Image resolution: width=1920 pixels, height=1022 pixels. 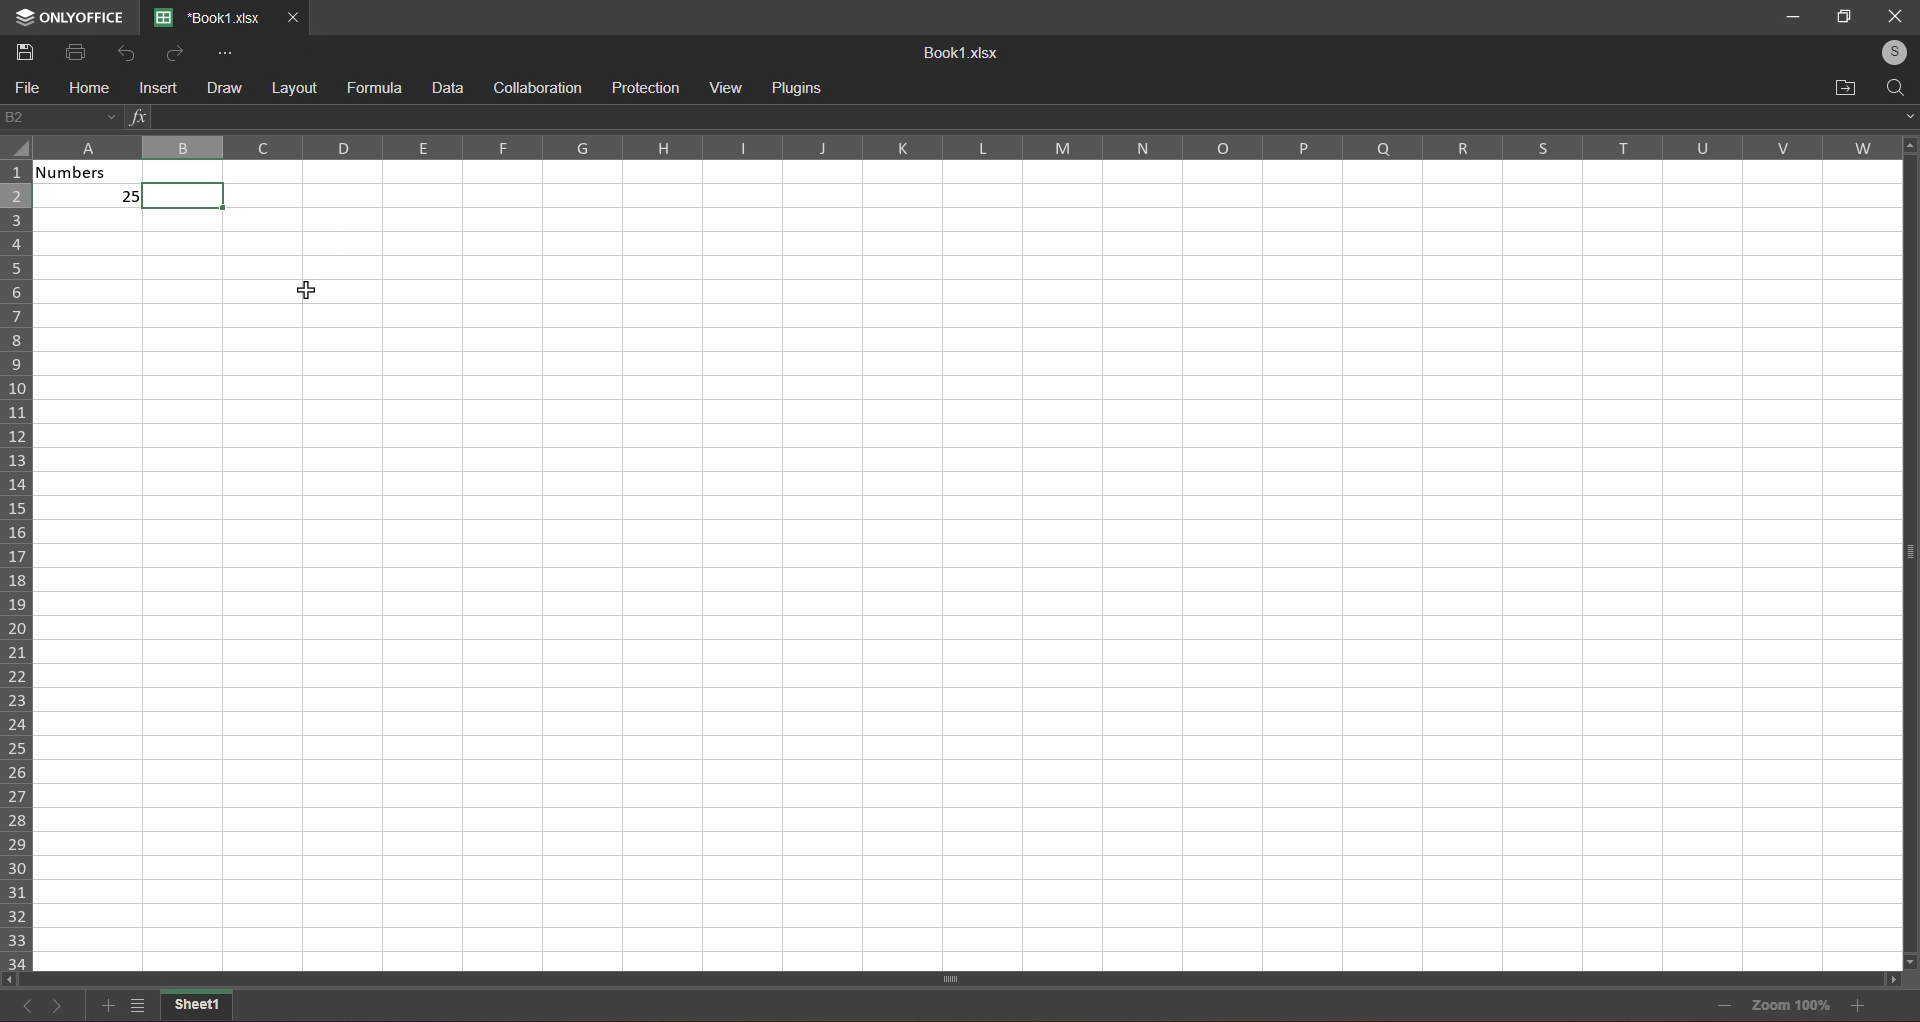 What do you see at coordinates (953, 977) in the screenshot?
I see `Horizontal scroll bar` at bounding box center [953, 977].